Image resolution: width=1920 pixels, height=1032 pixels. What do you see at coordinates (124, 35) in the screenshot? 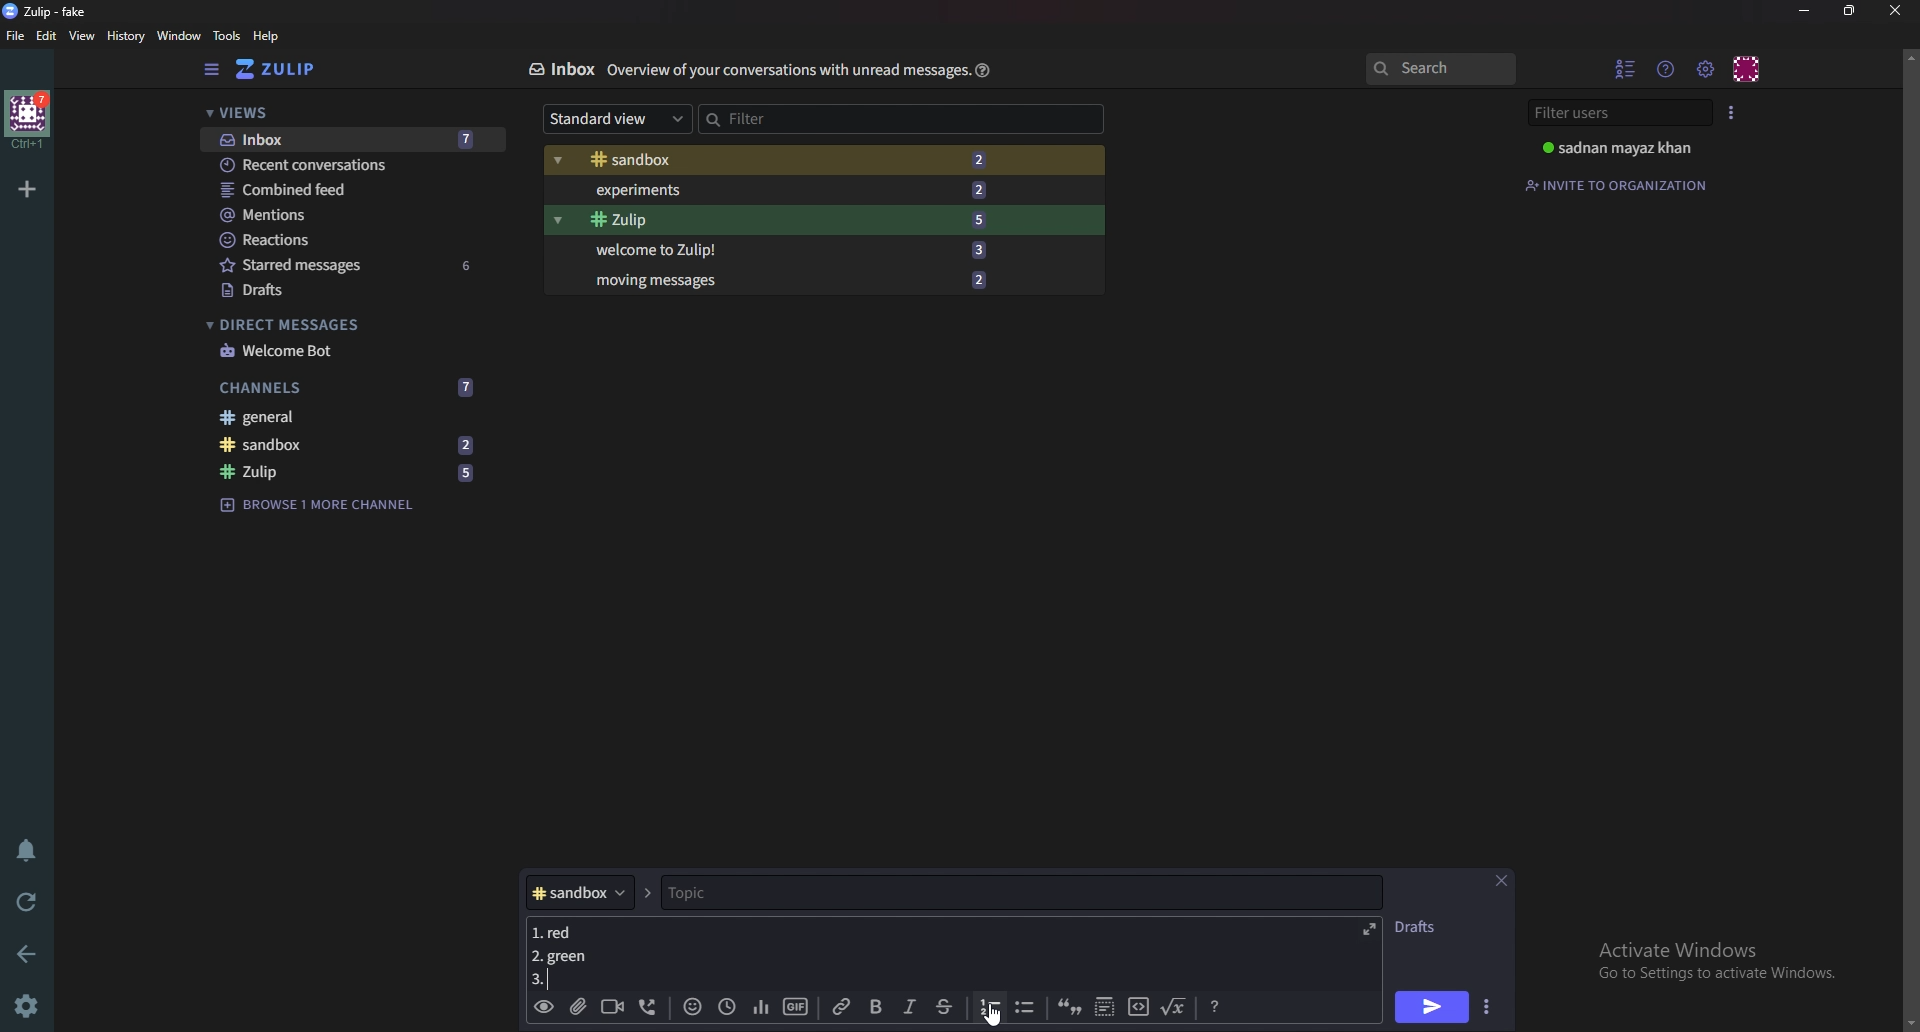
I see `History` at bounding box center [124, 35].